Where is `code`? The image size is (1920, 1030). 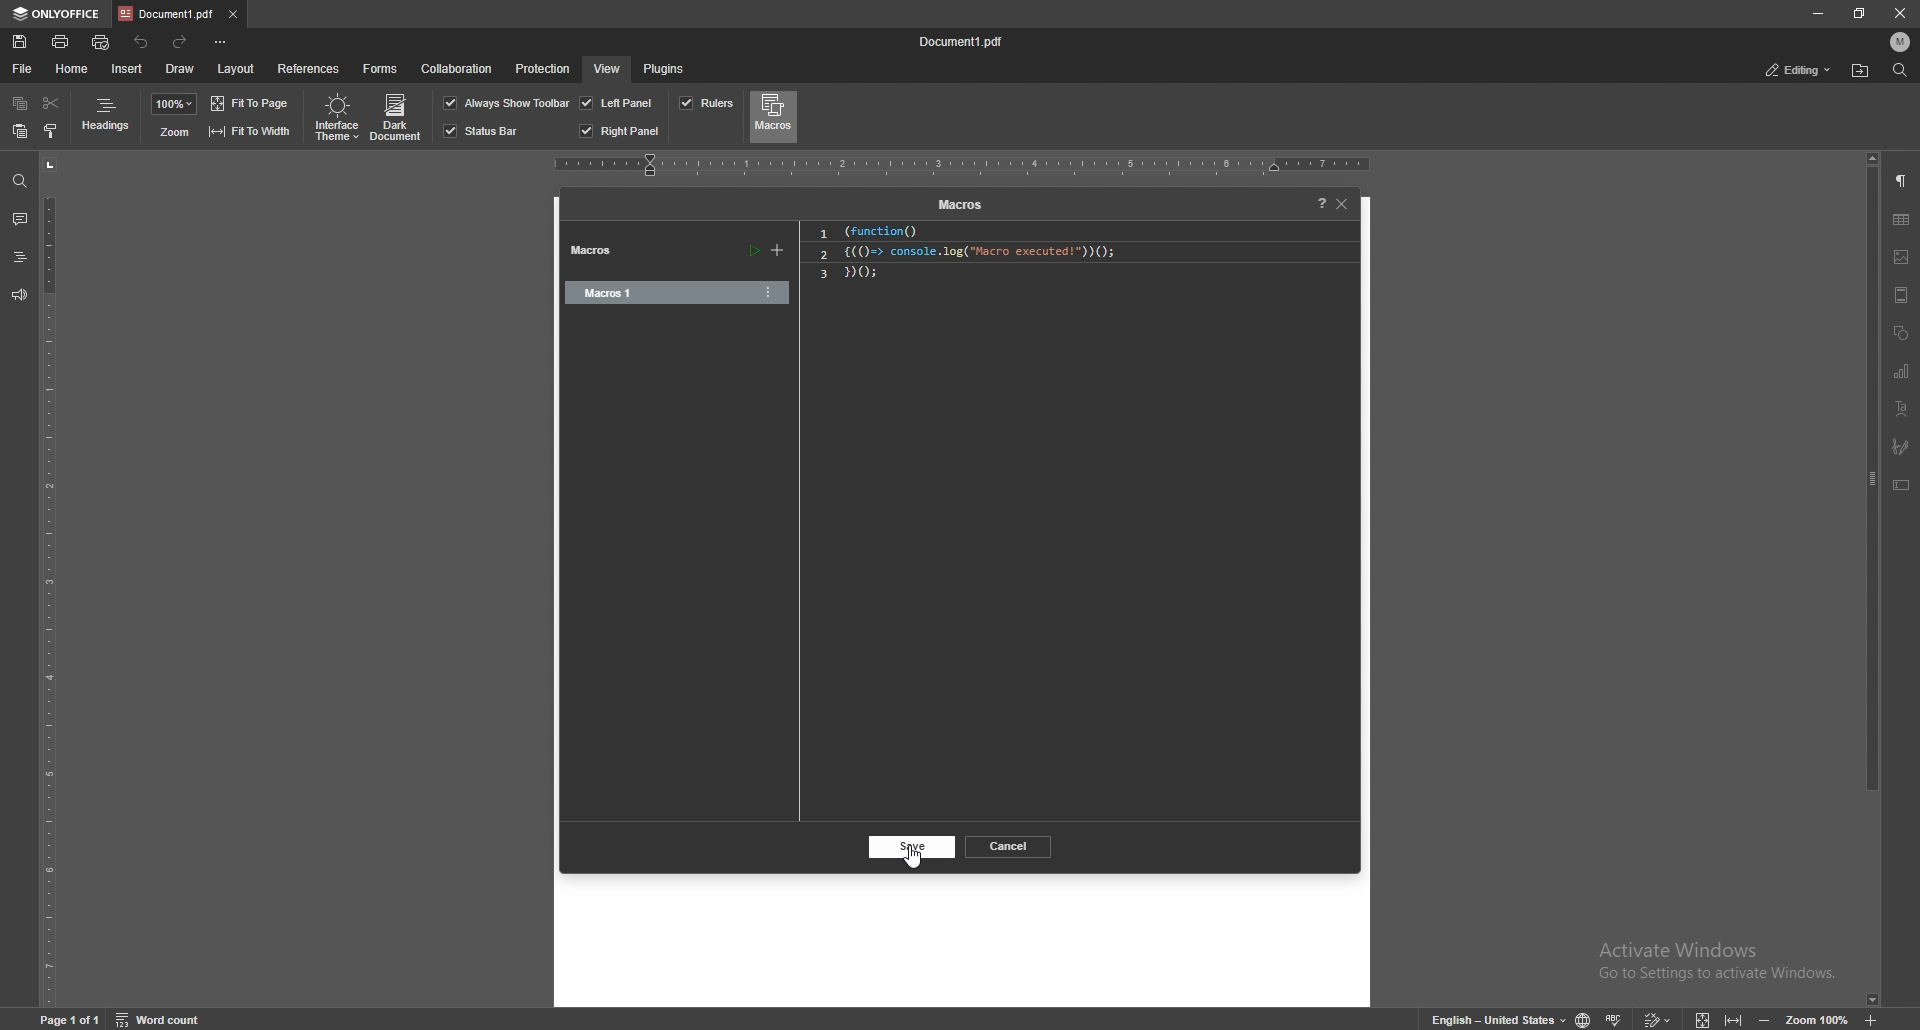
code is located at coordinates (874, 233).